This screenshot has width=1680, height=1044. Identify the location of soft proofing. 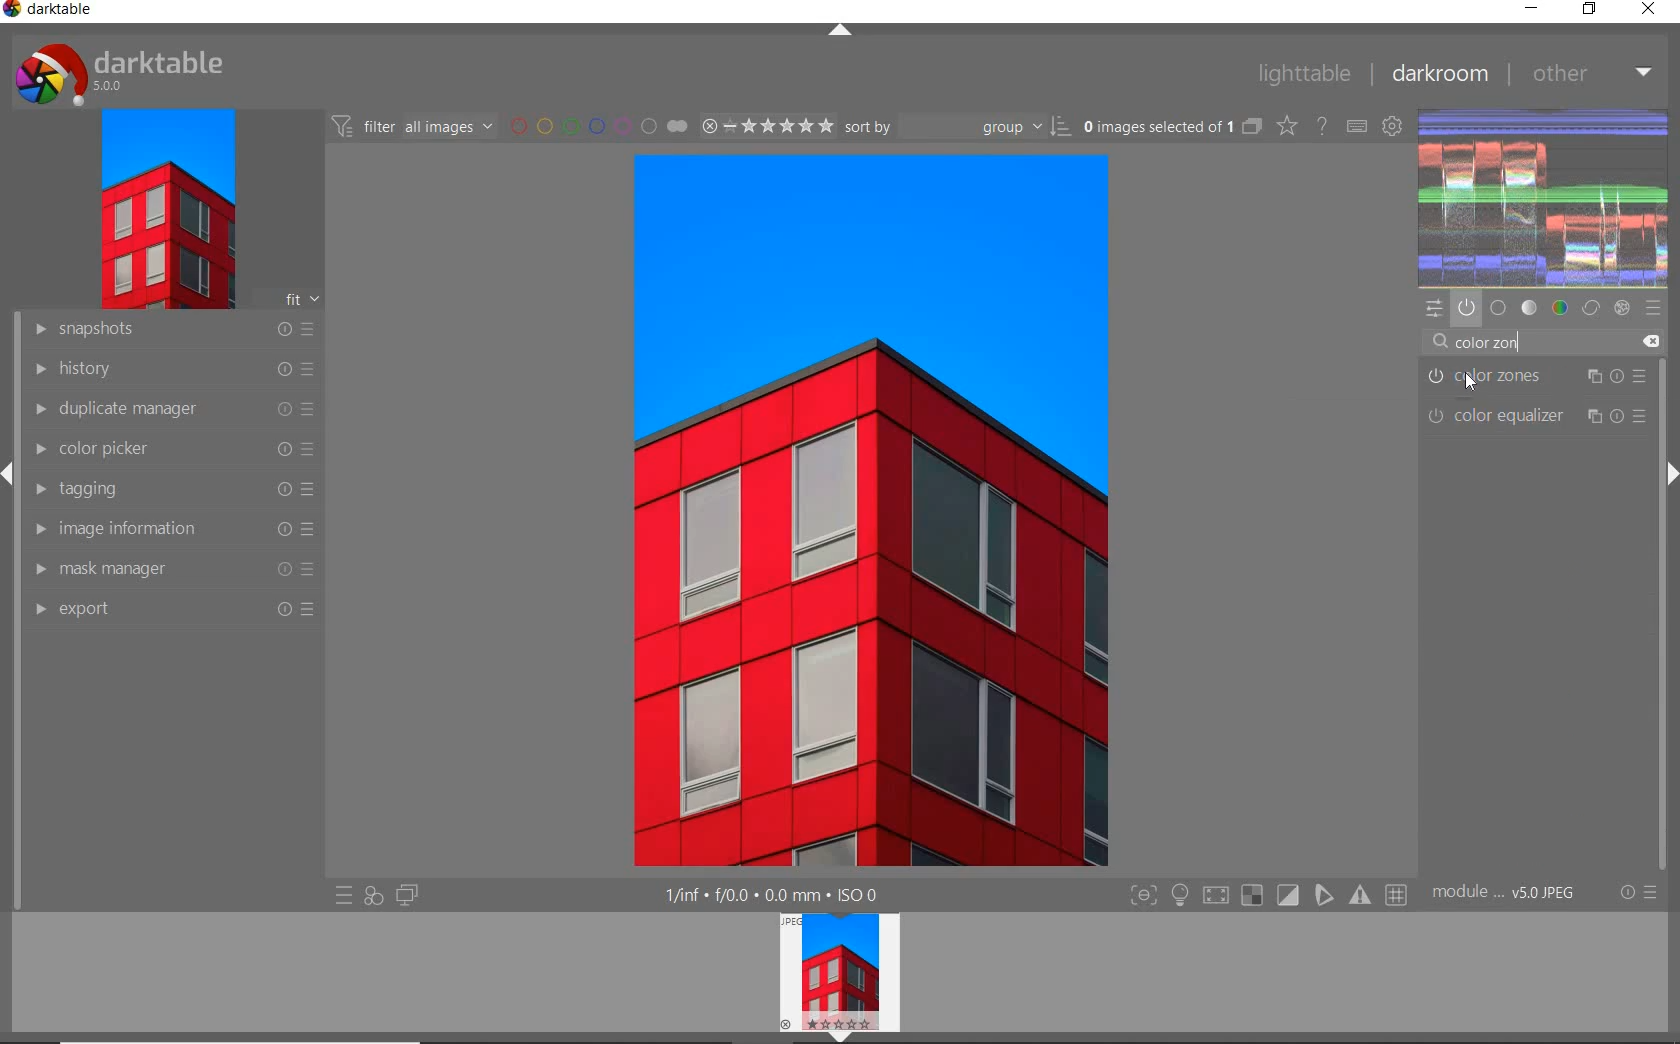
(1289, 895).